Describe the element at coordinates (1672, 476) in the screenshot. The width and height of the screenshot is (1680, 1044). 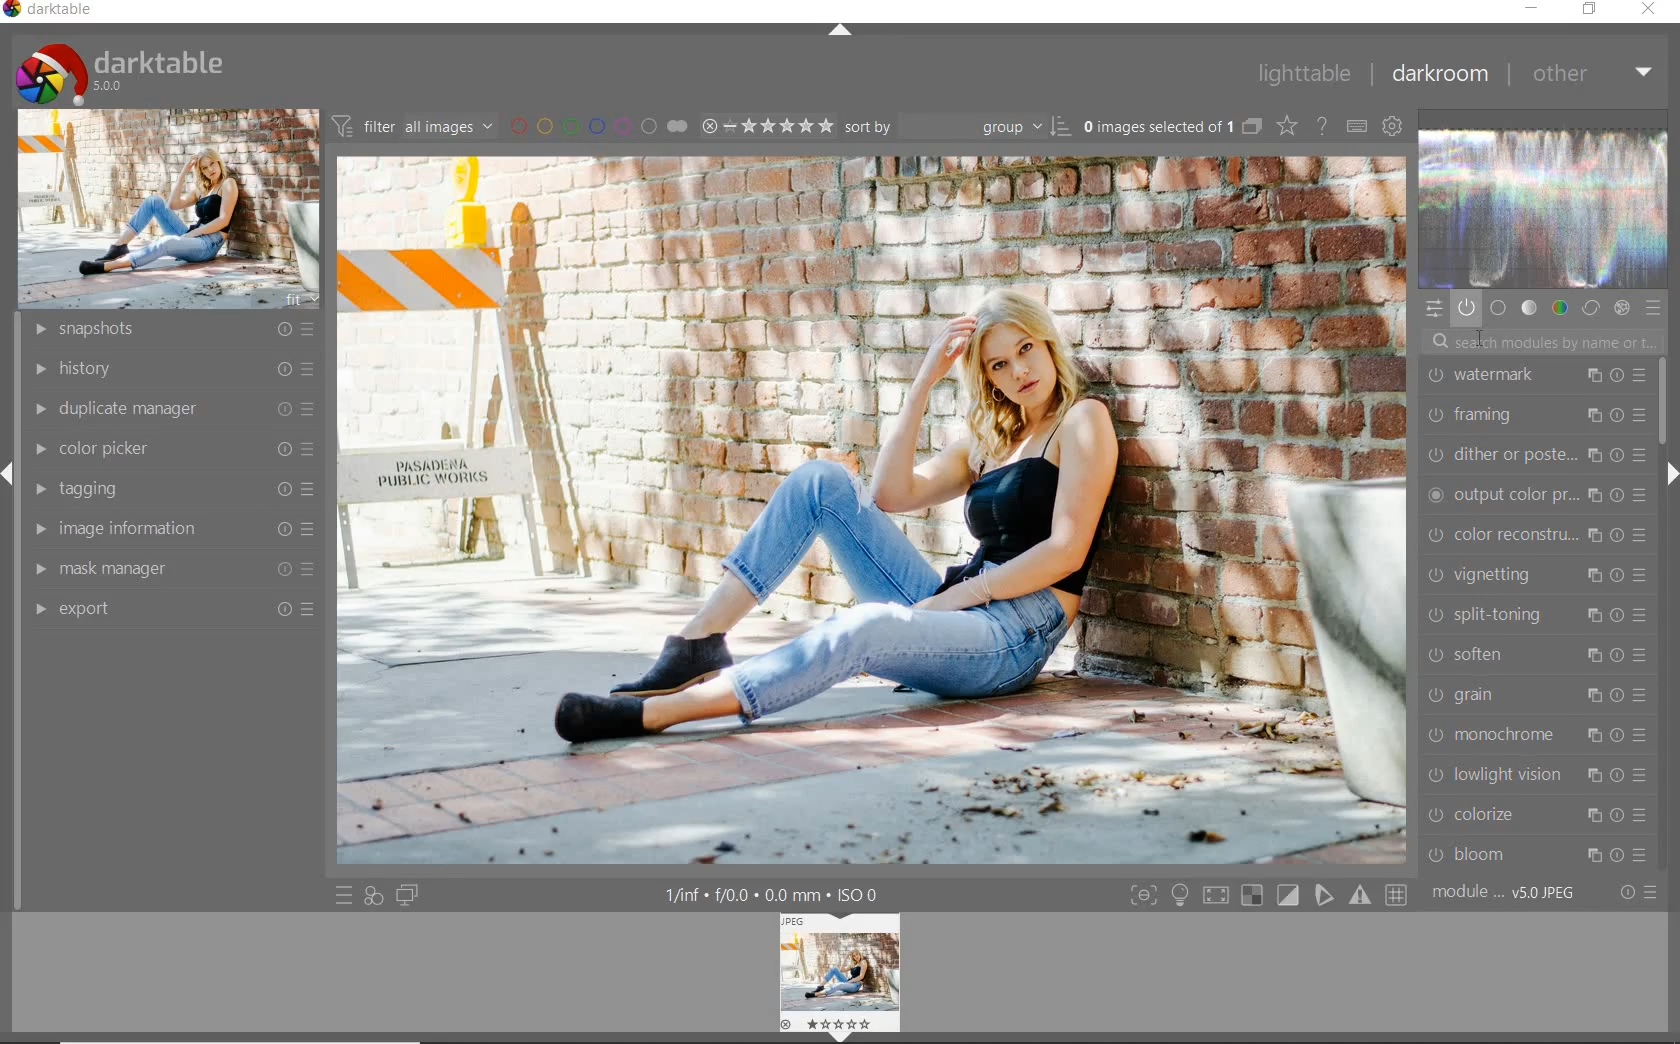
I see `expand/collapse` at that location.